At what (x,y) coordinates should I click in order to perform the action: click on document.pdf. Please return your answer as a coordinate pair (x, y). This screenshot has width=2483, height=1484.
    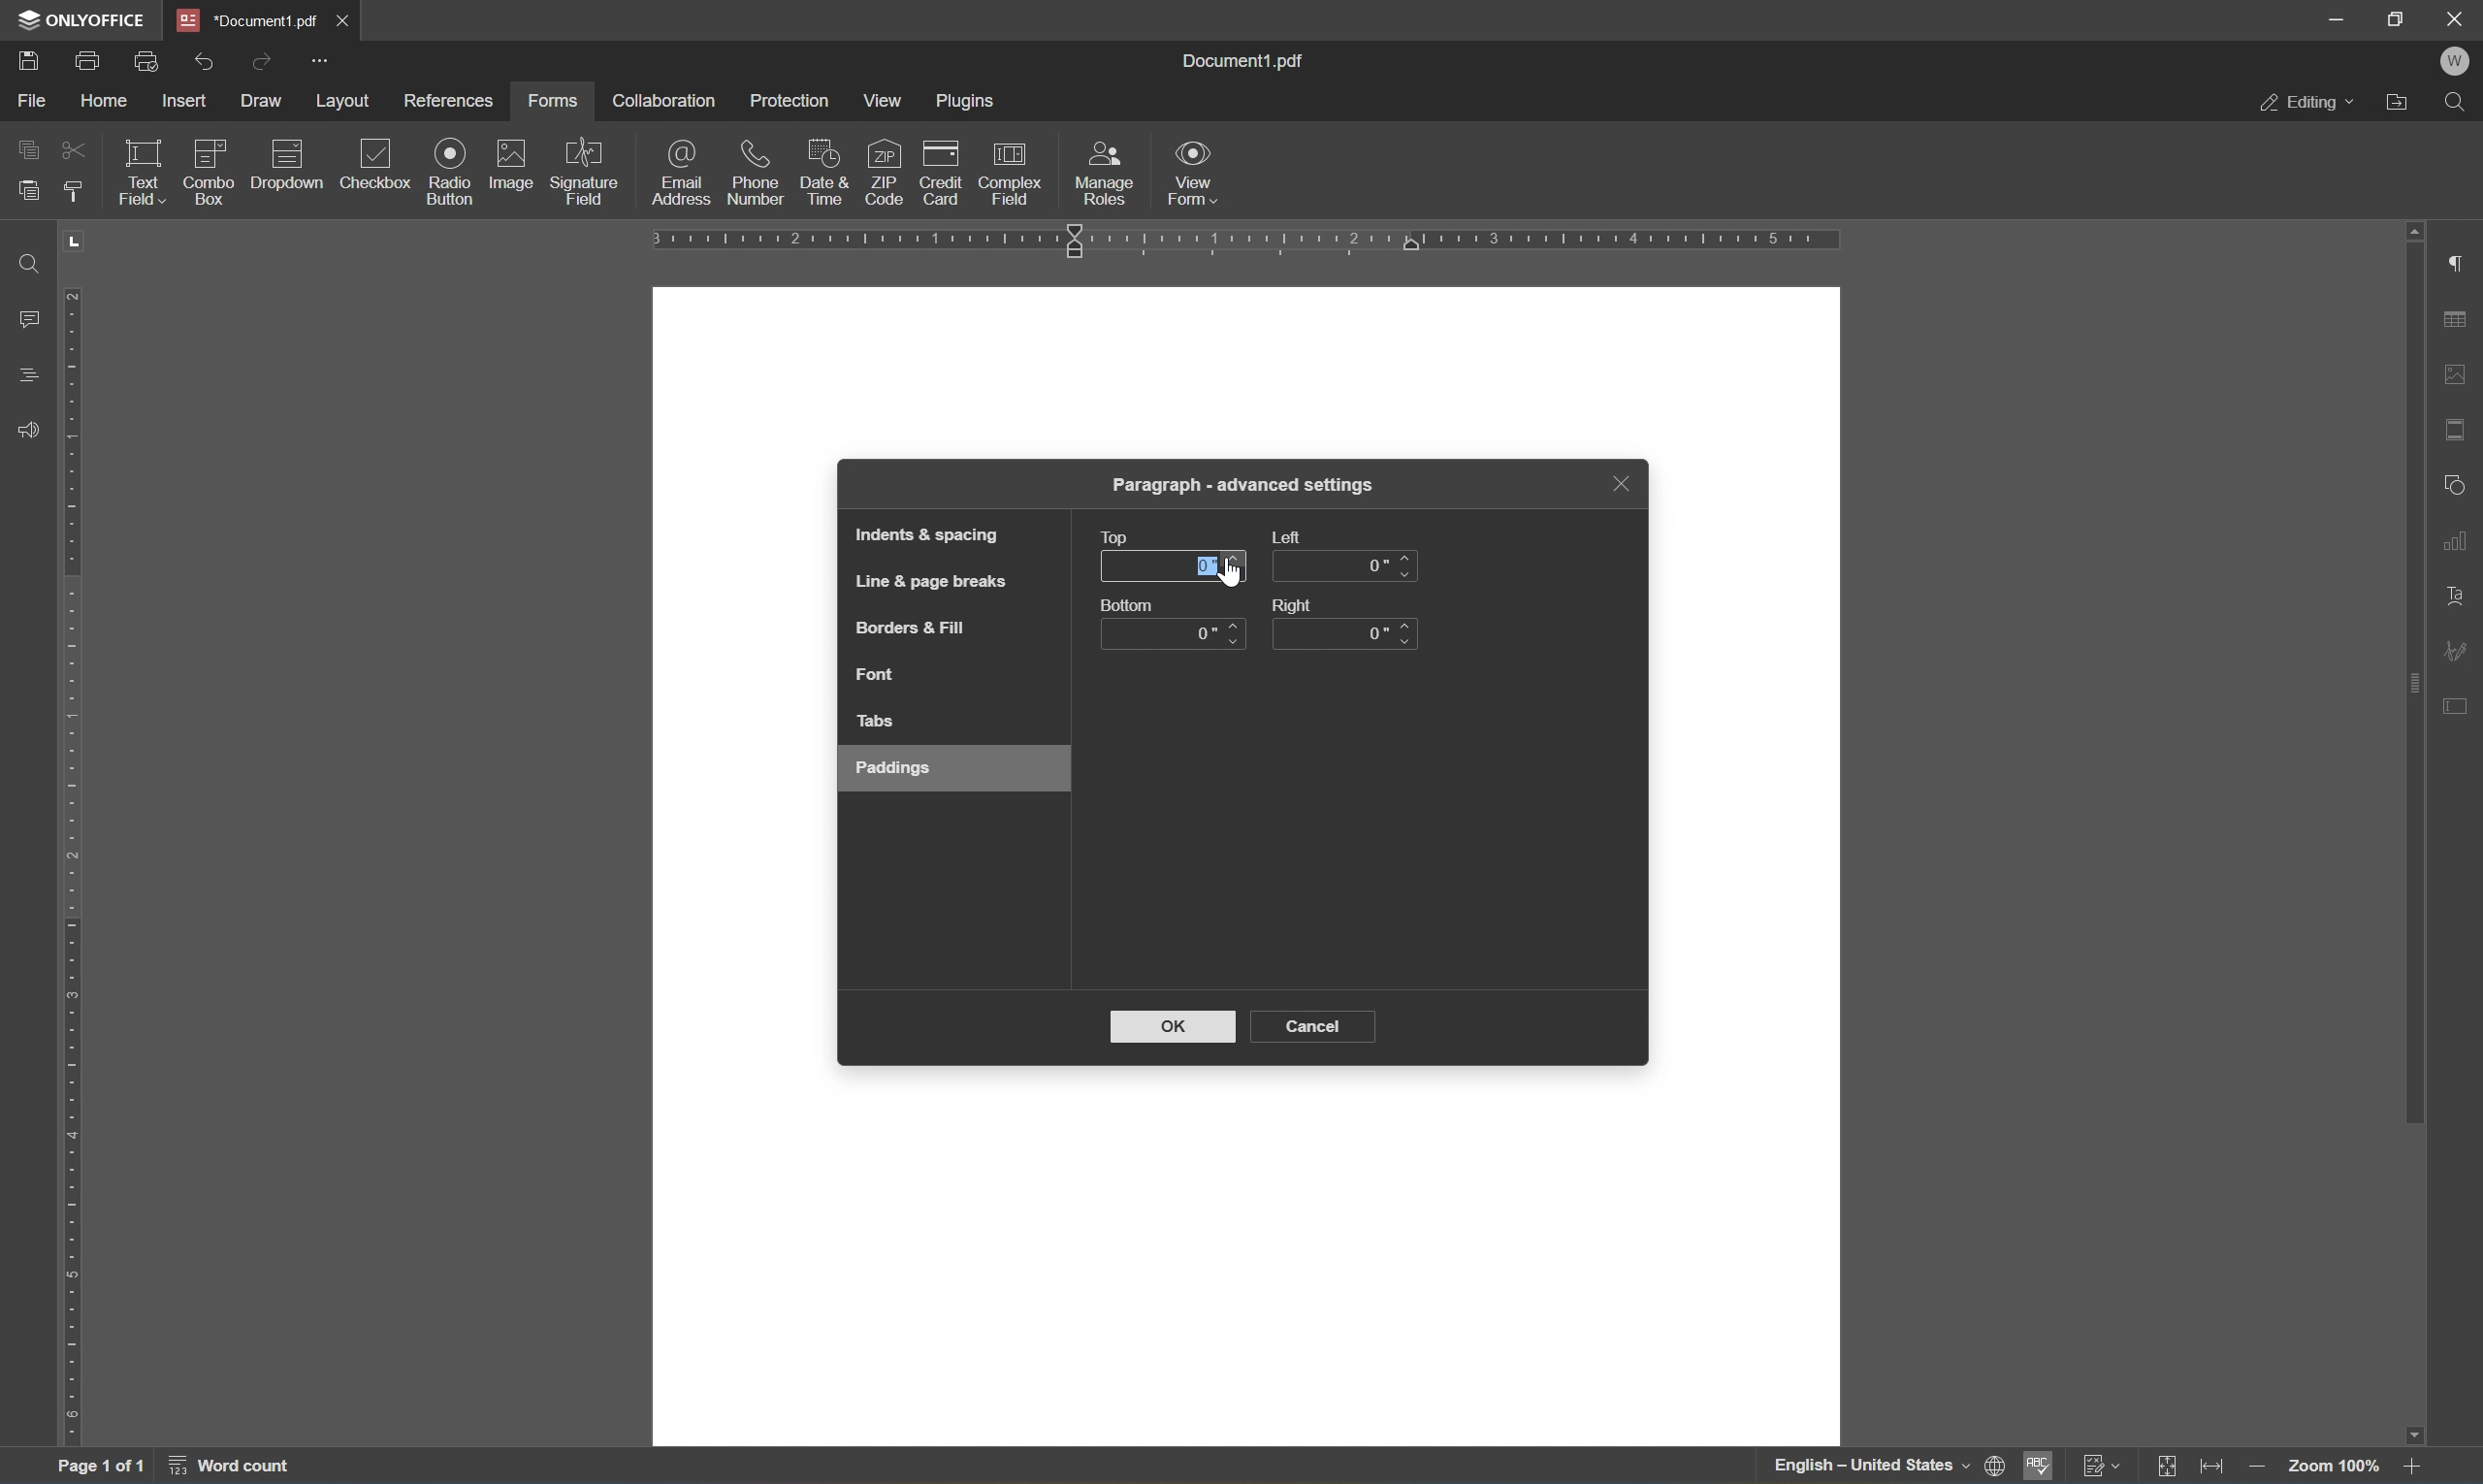
    Looking at the image, I should click on (1253, 60).